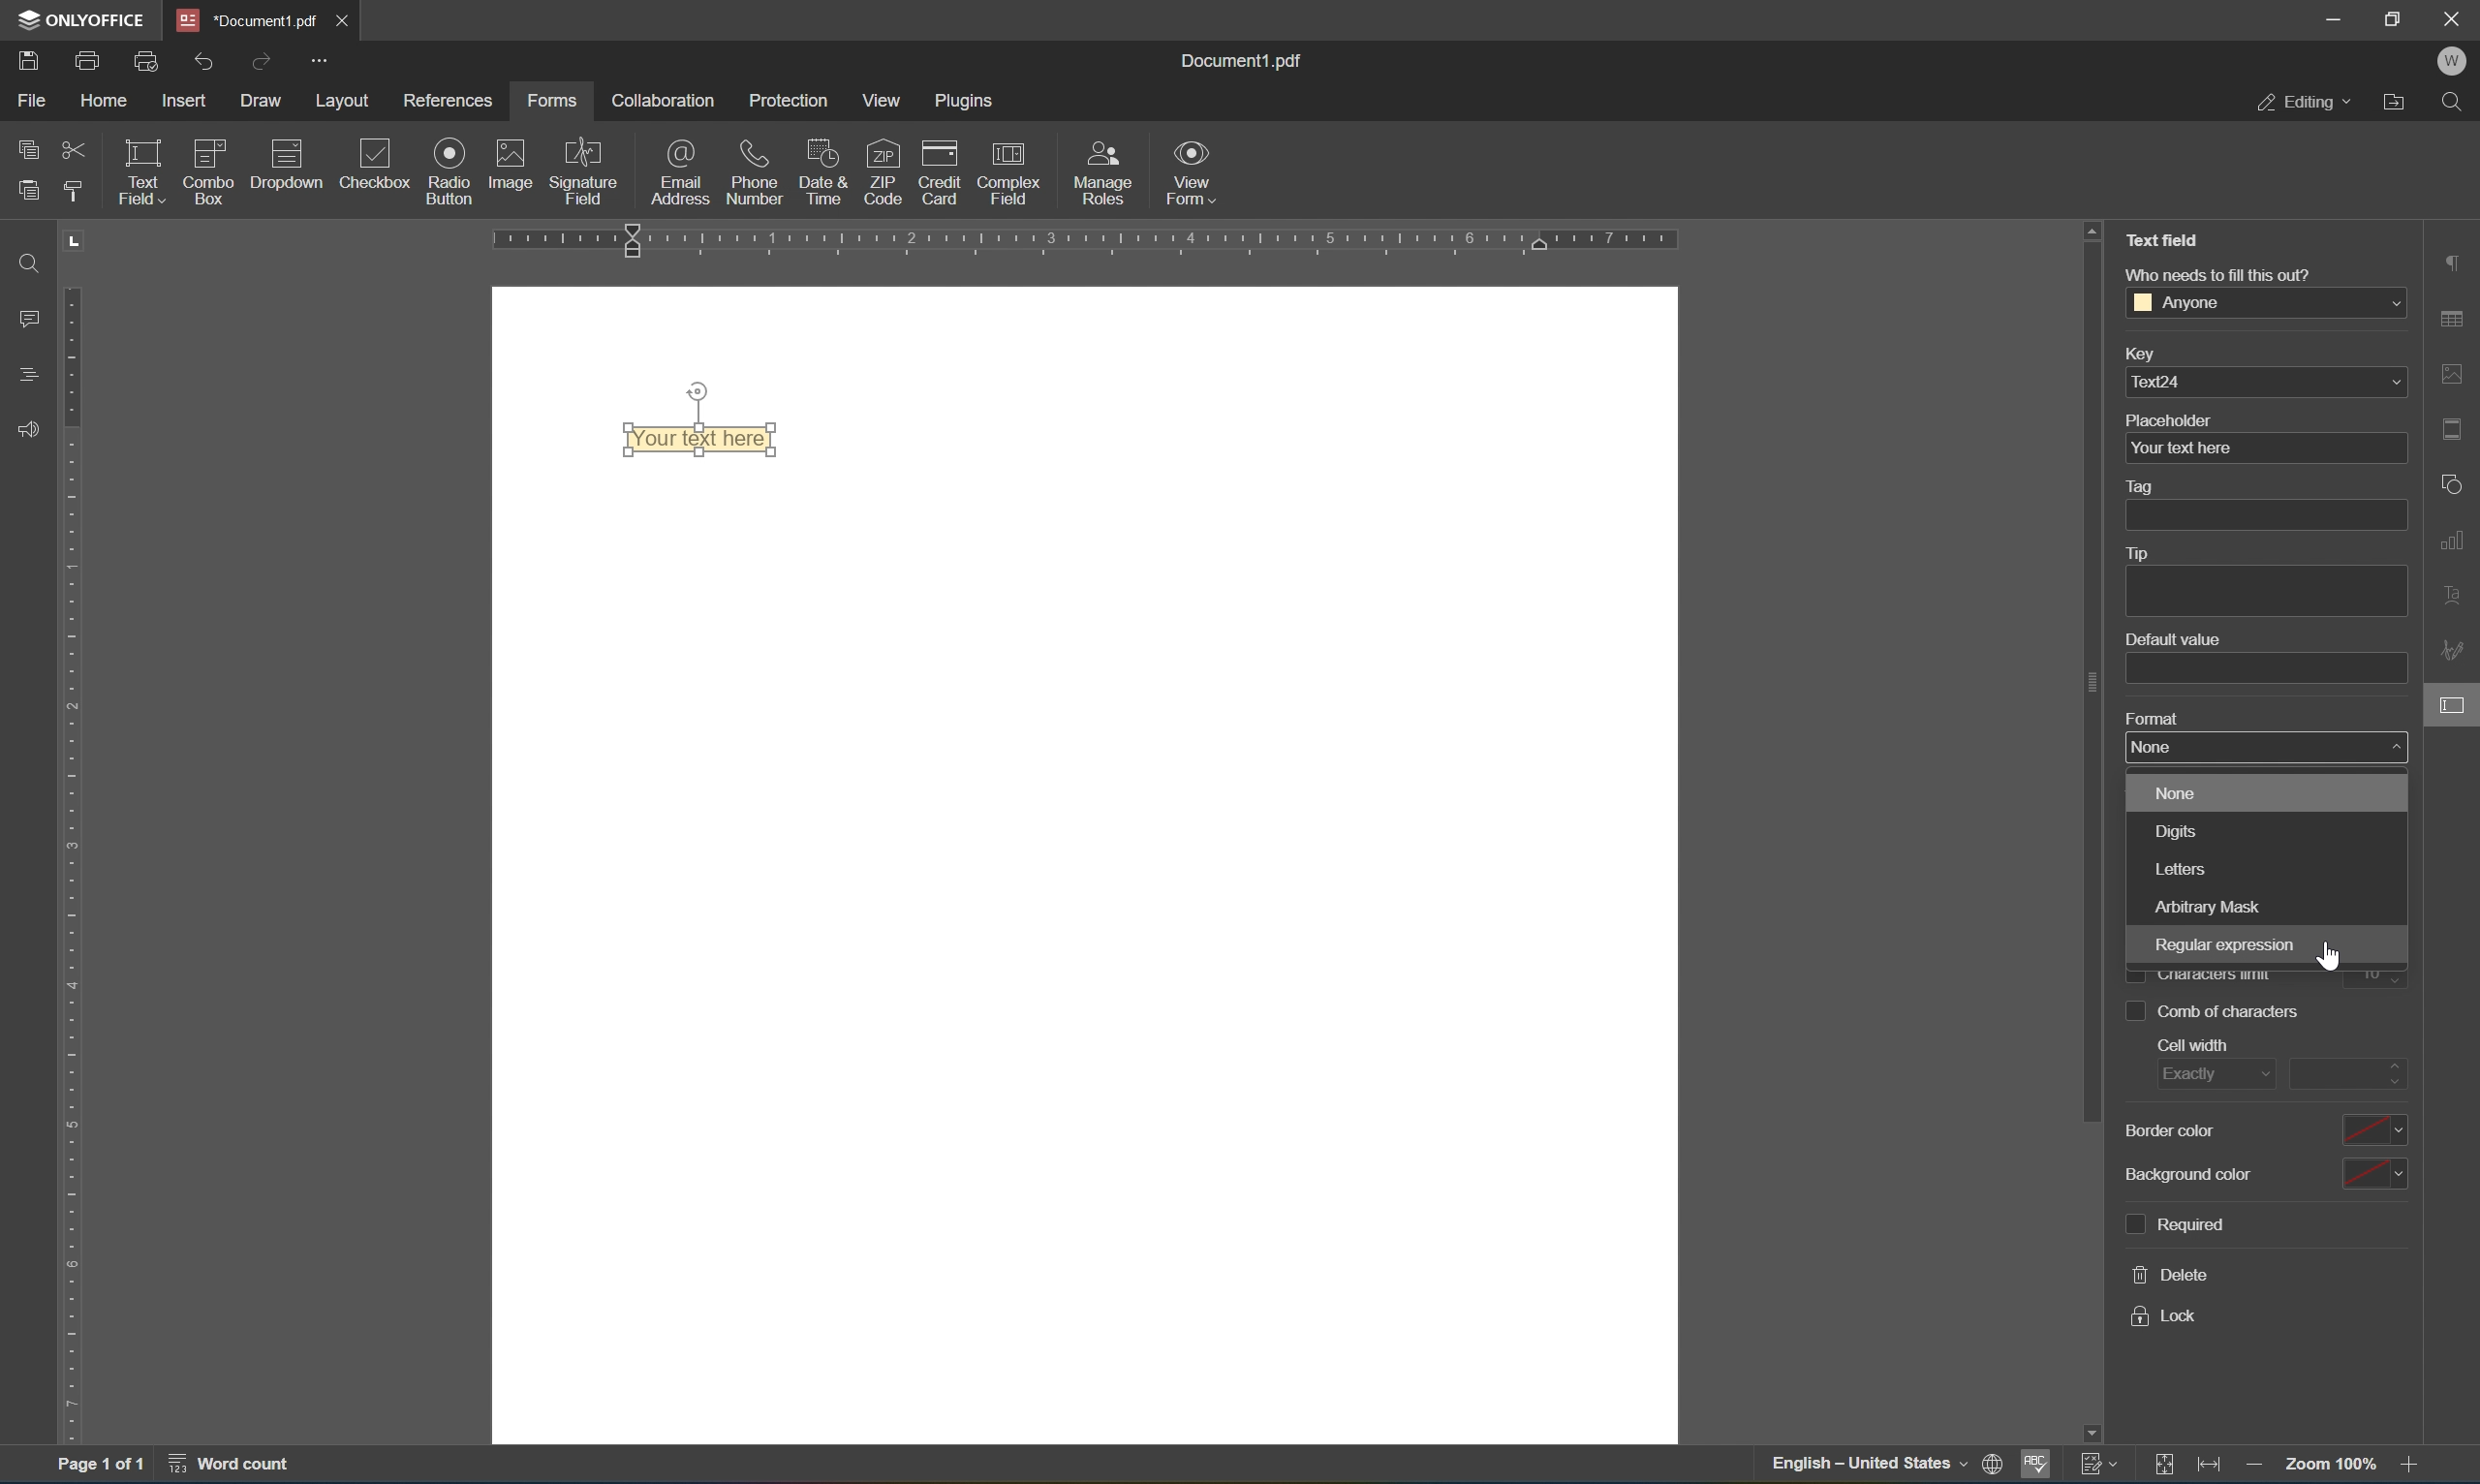 This screenshot has height=1484, width=2480. What do you see at coordinates (790, 100) in the screenshot?
I see `protection` at bounding box center [790, 100].